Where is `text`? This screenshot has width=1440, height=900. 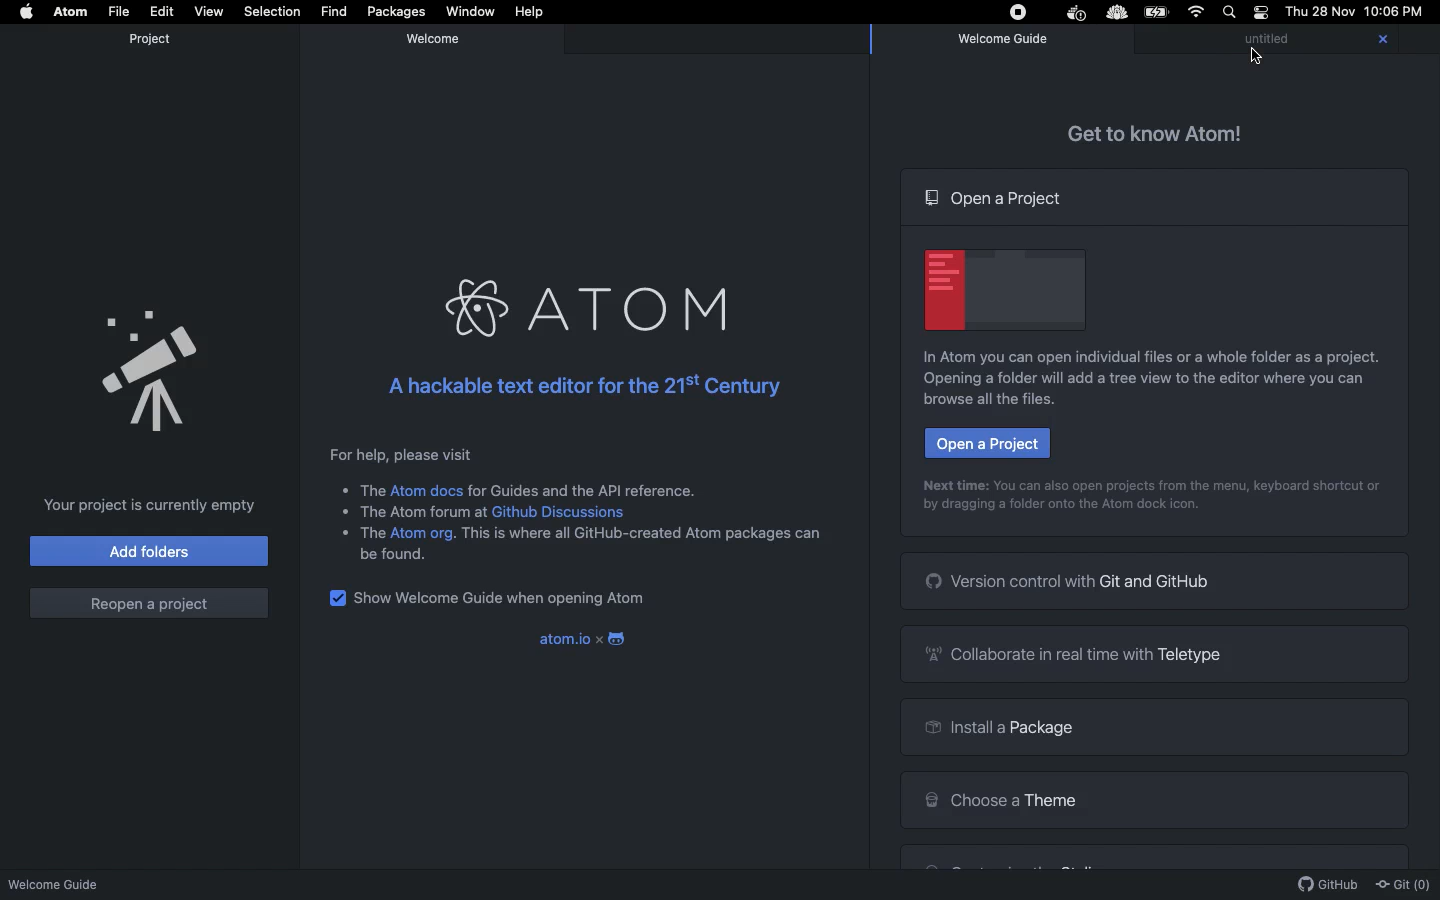 text is located at coordinates (396, 555).